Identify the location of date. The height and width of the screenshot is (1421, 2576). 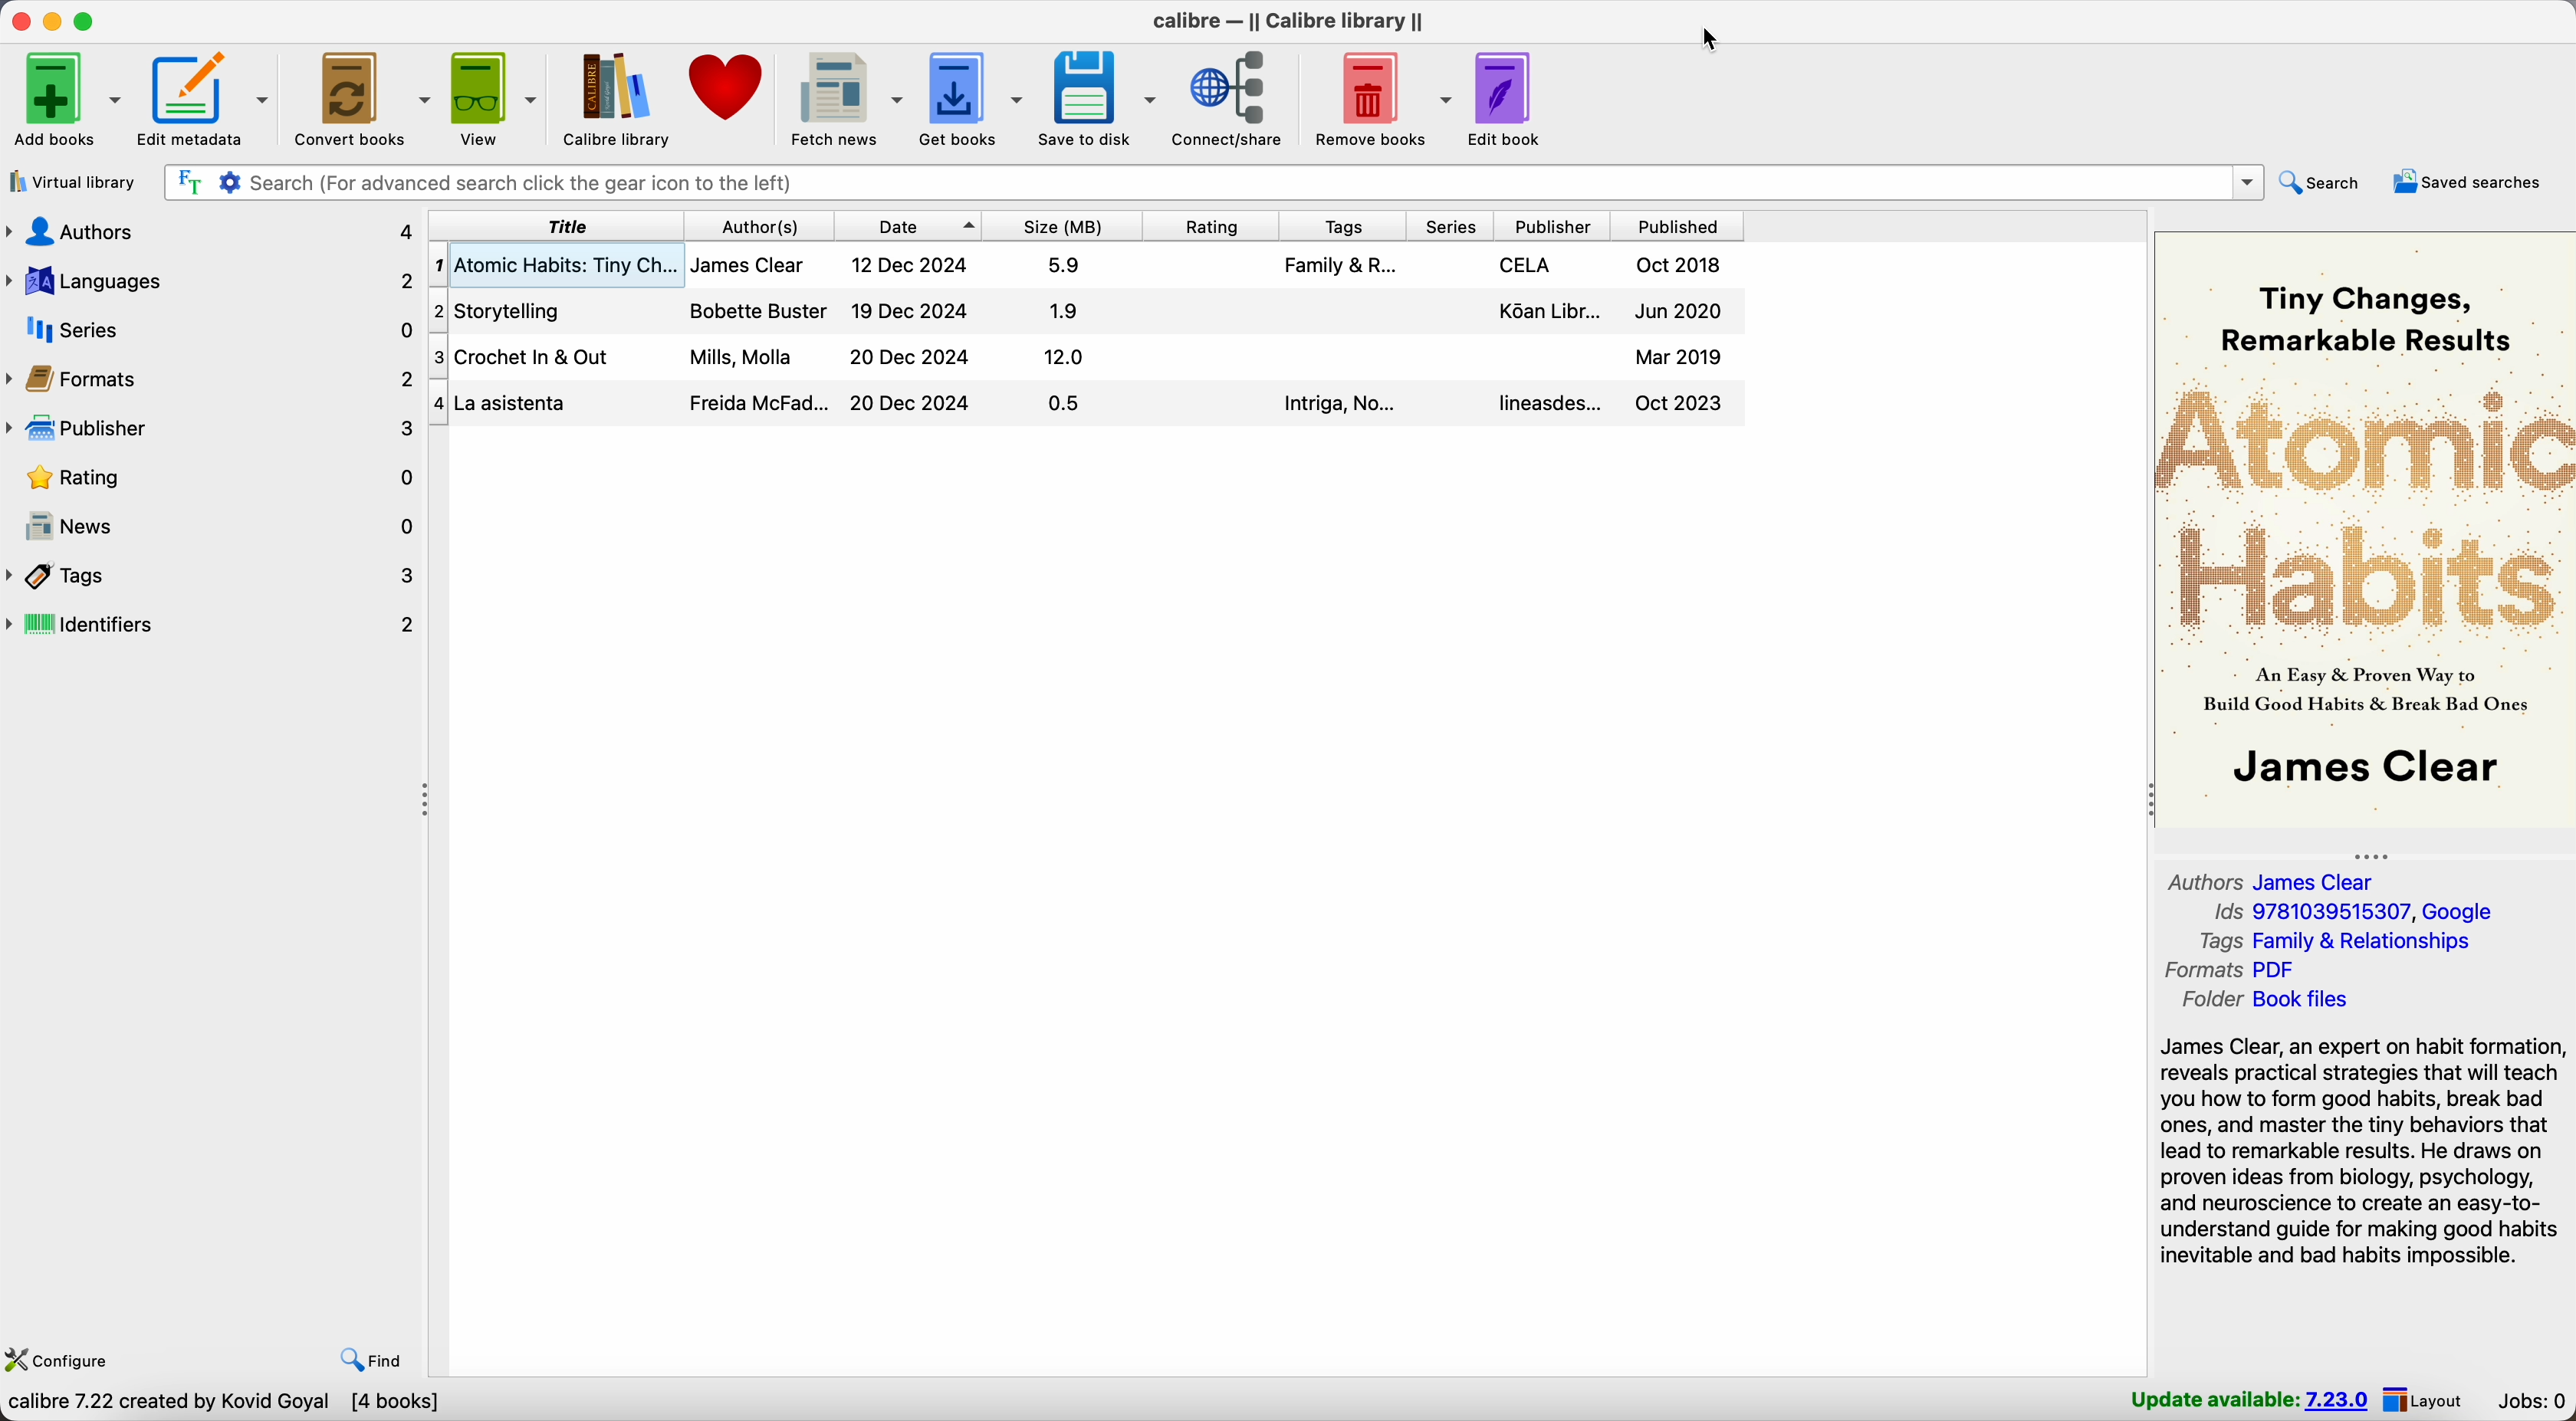
(908, 225).